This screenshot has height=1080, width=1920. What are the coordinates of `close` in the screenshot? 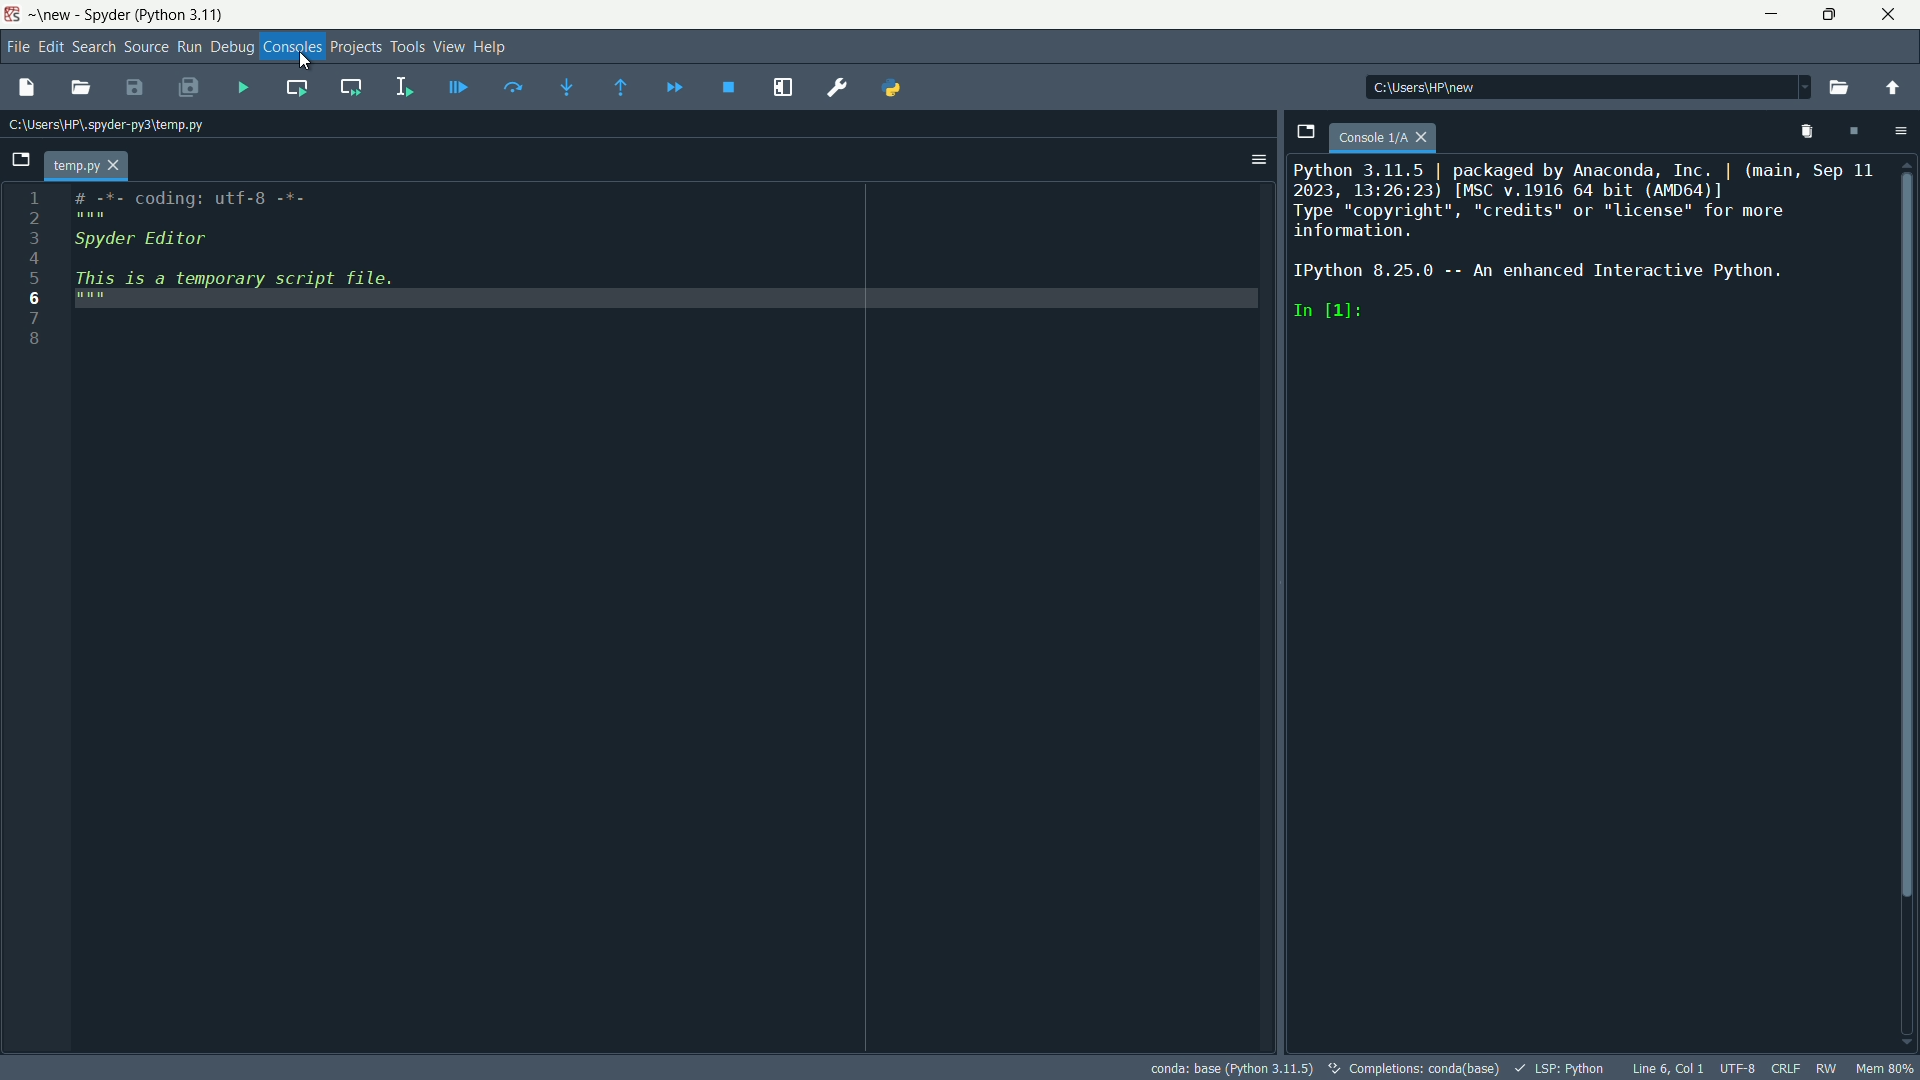 It's located at (1889, 15).